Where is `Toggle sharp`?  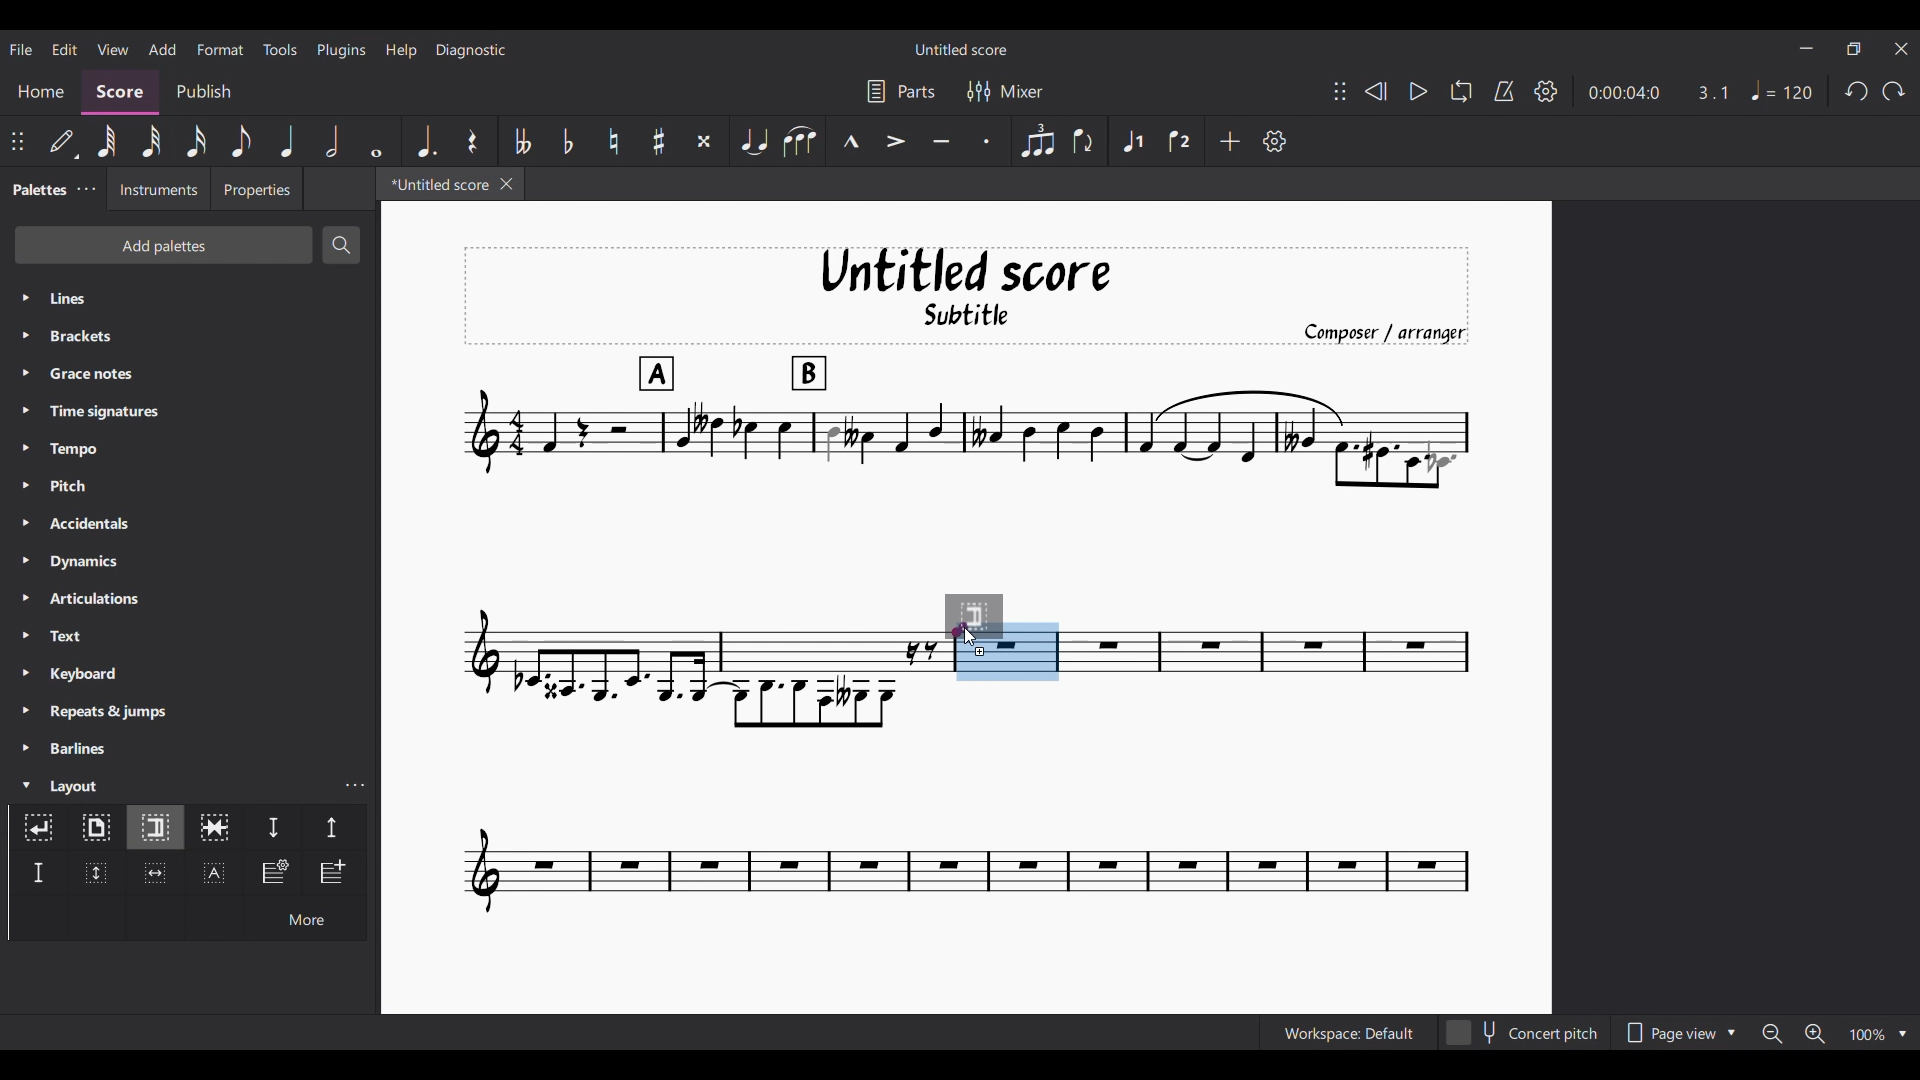
Toggle sharp is located at coordinates (658, 141).